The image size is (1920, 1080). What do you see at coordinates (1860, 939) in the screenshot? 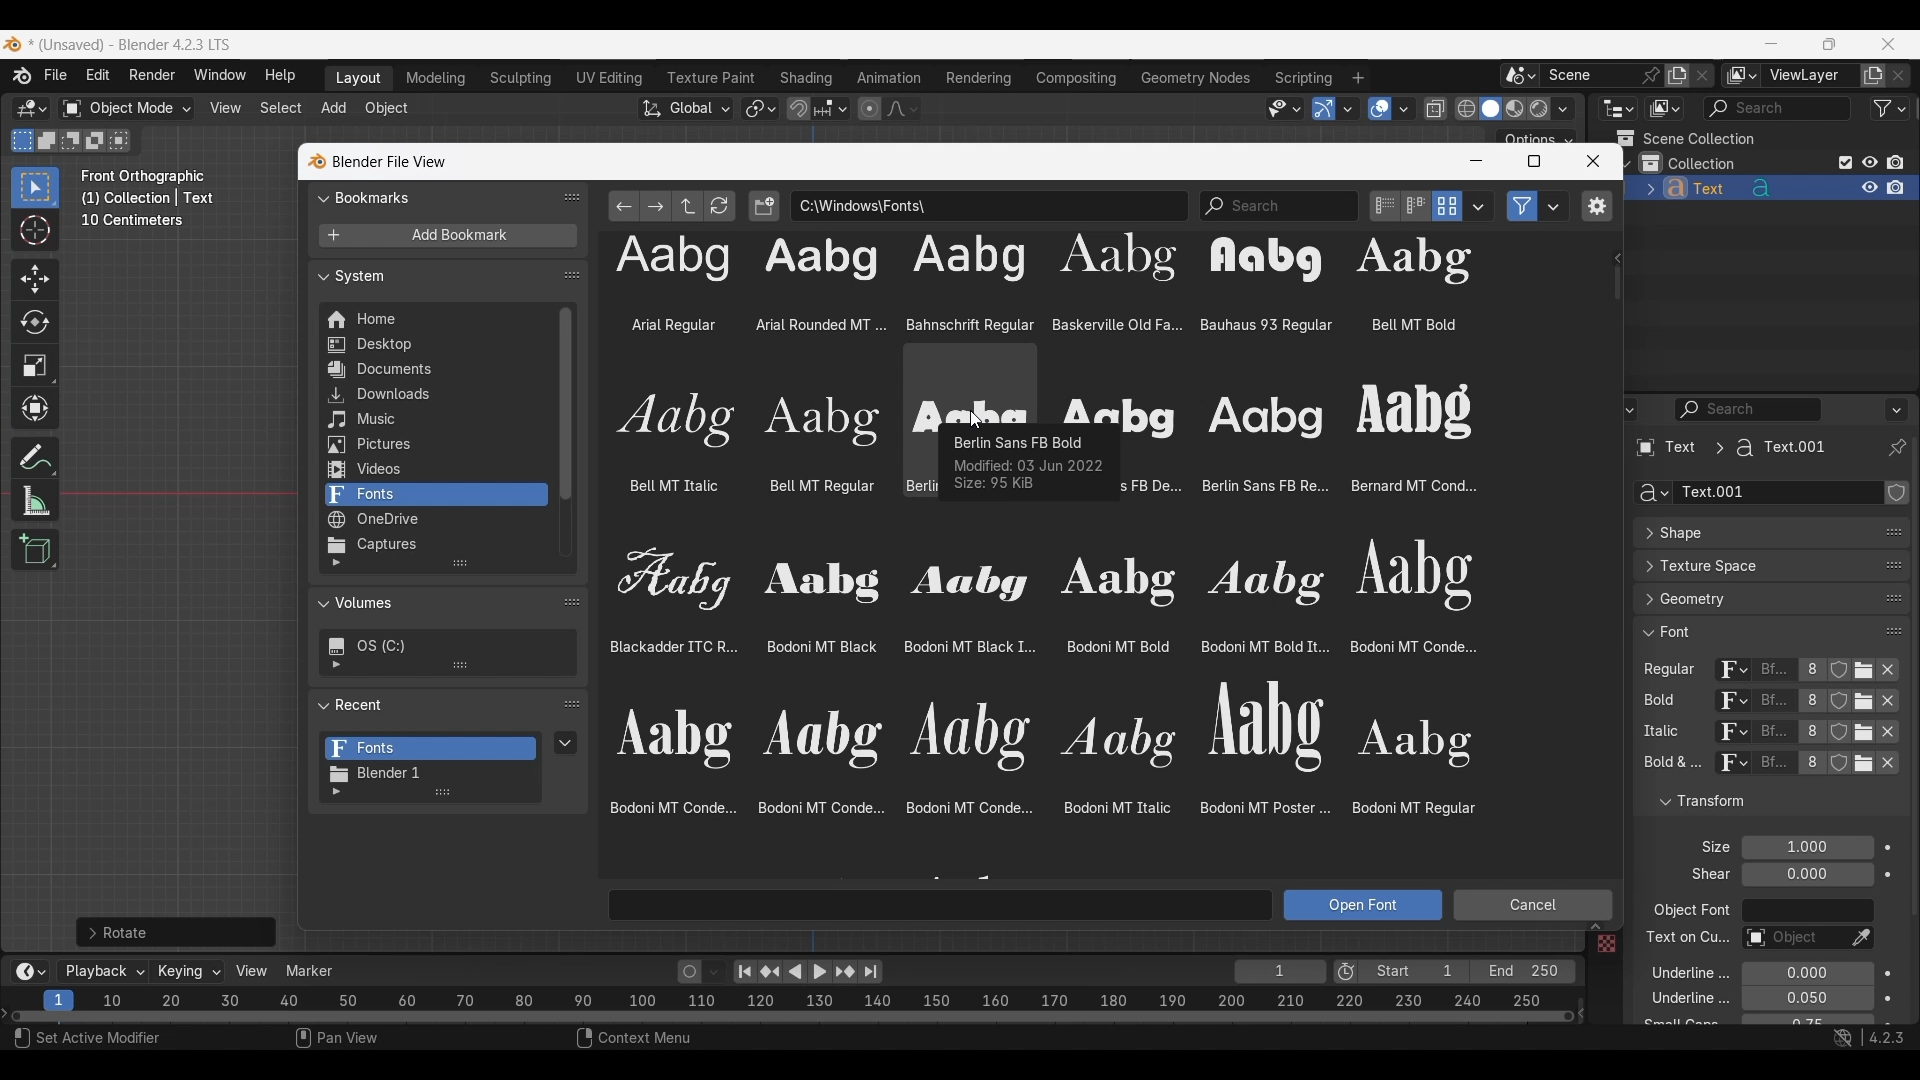
I see `Eyedropper data-block` at bounding box center [1860, 939].